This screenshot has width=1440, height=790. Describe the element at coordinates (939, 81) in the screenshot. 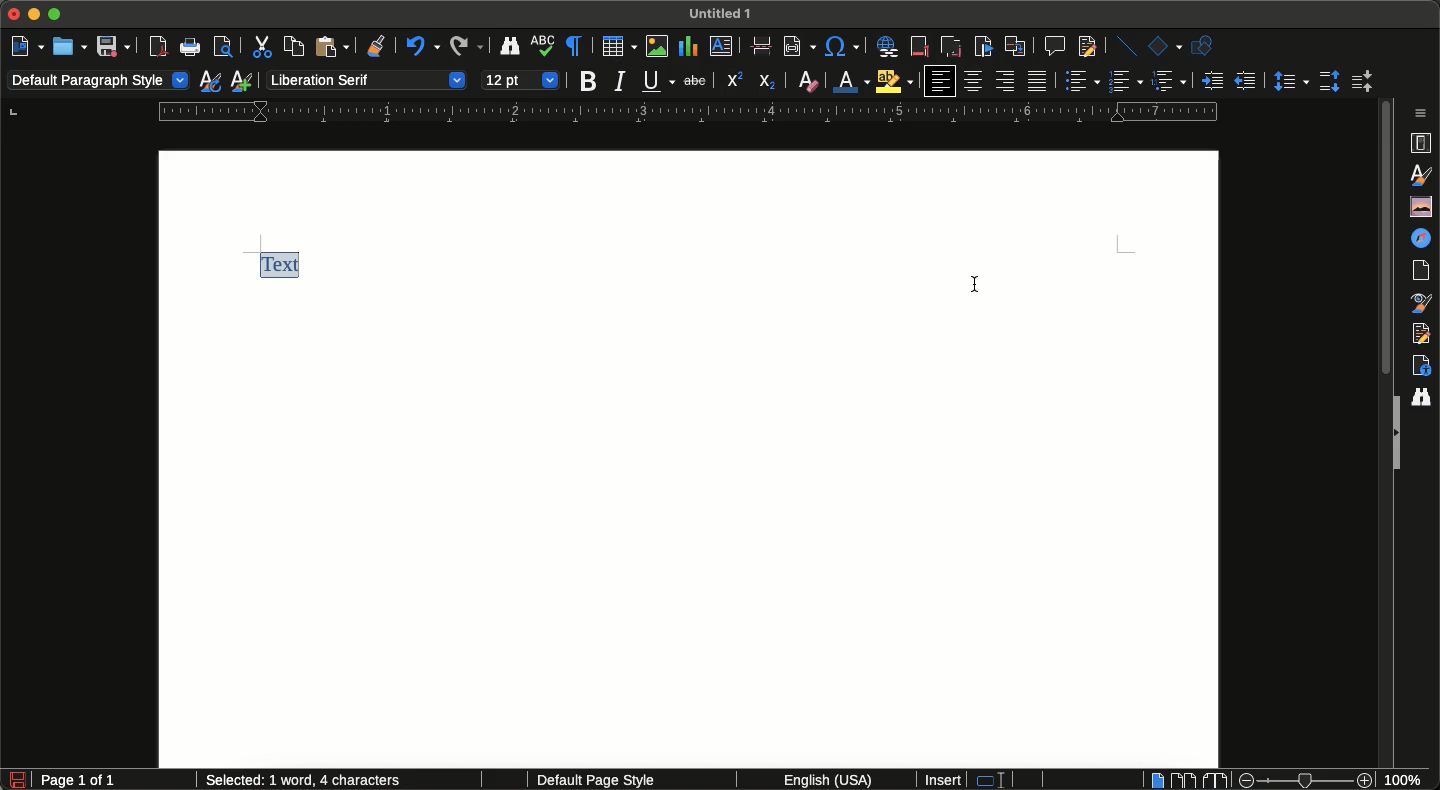

I see `Align left` at that location.